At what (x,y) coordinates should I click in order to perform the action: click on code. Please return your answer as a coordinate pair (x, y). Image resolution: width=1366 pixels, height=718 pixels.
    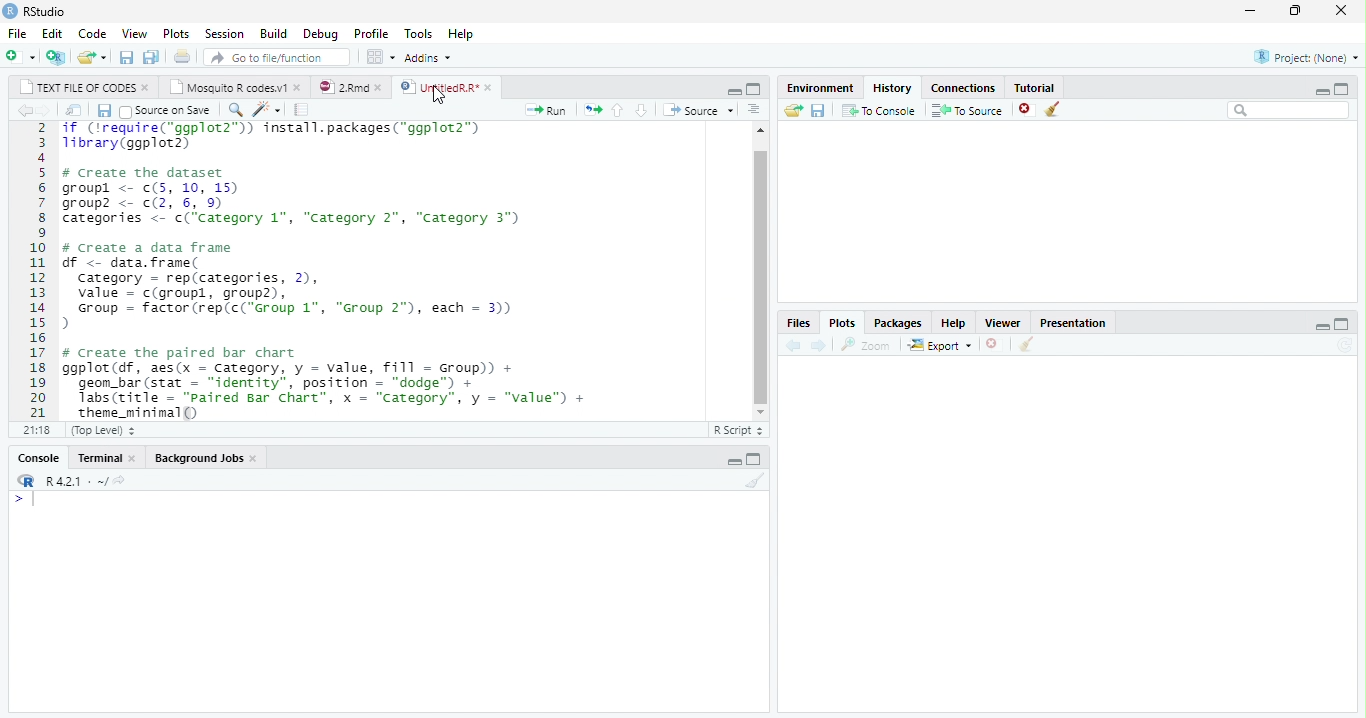
    Looking at the image, I should click on (89, 32).